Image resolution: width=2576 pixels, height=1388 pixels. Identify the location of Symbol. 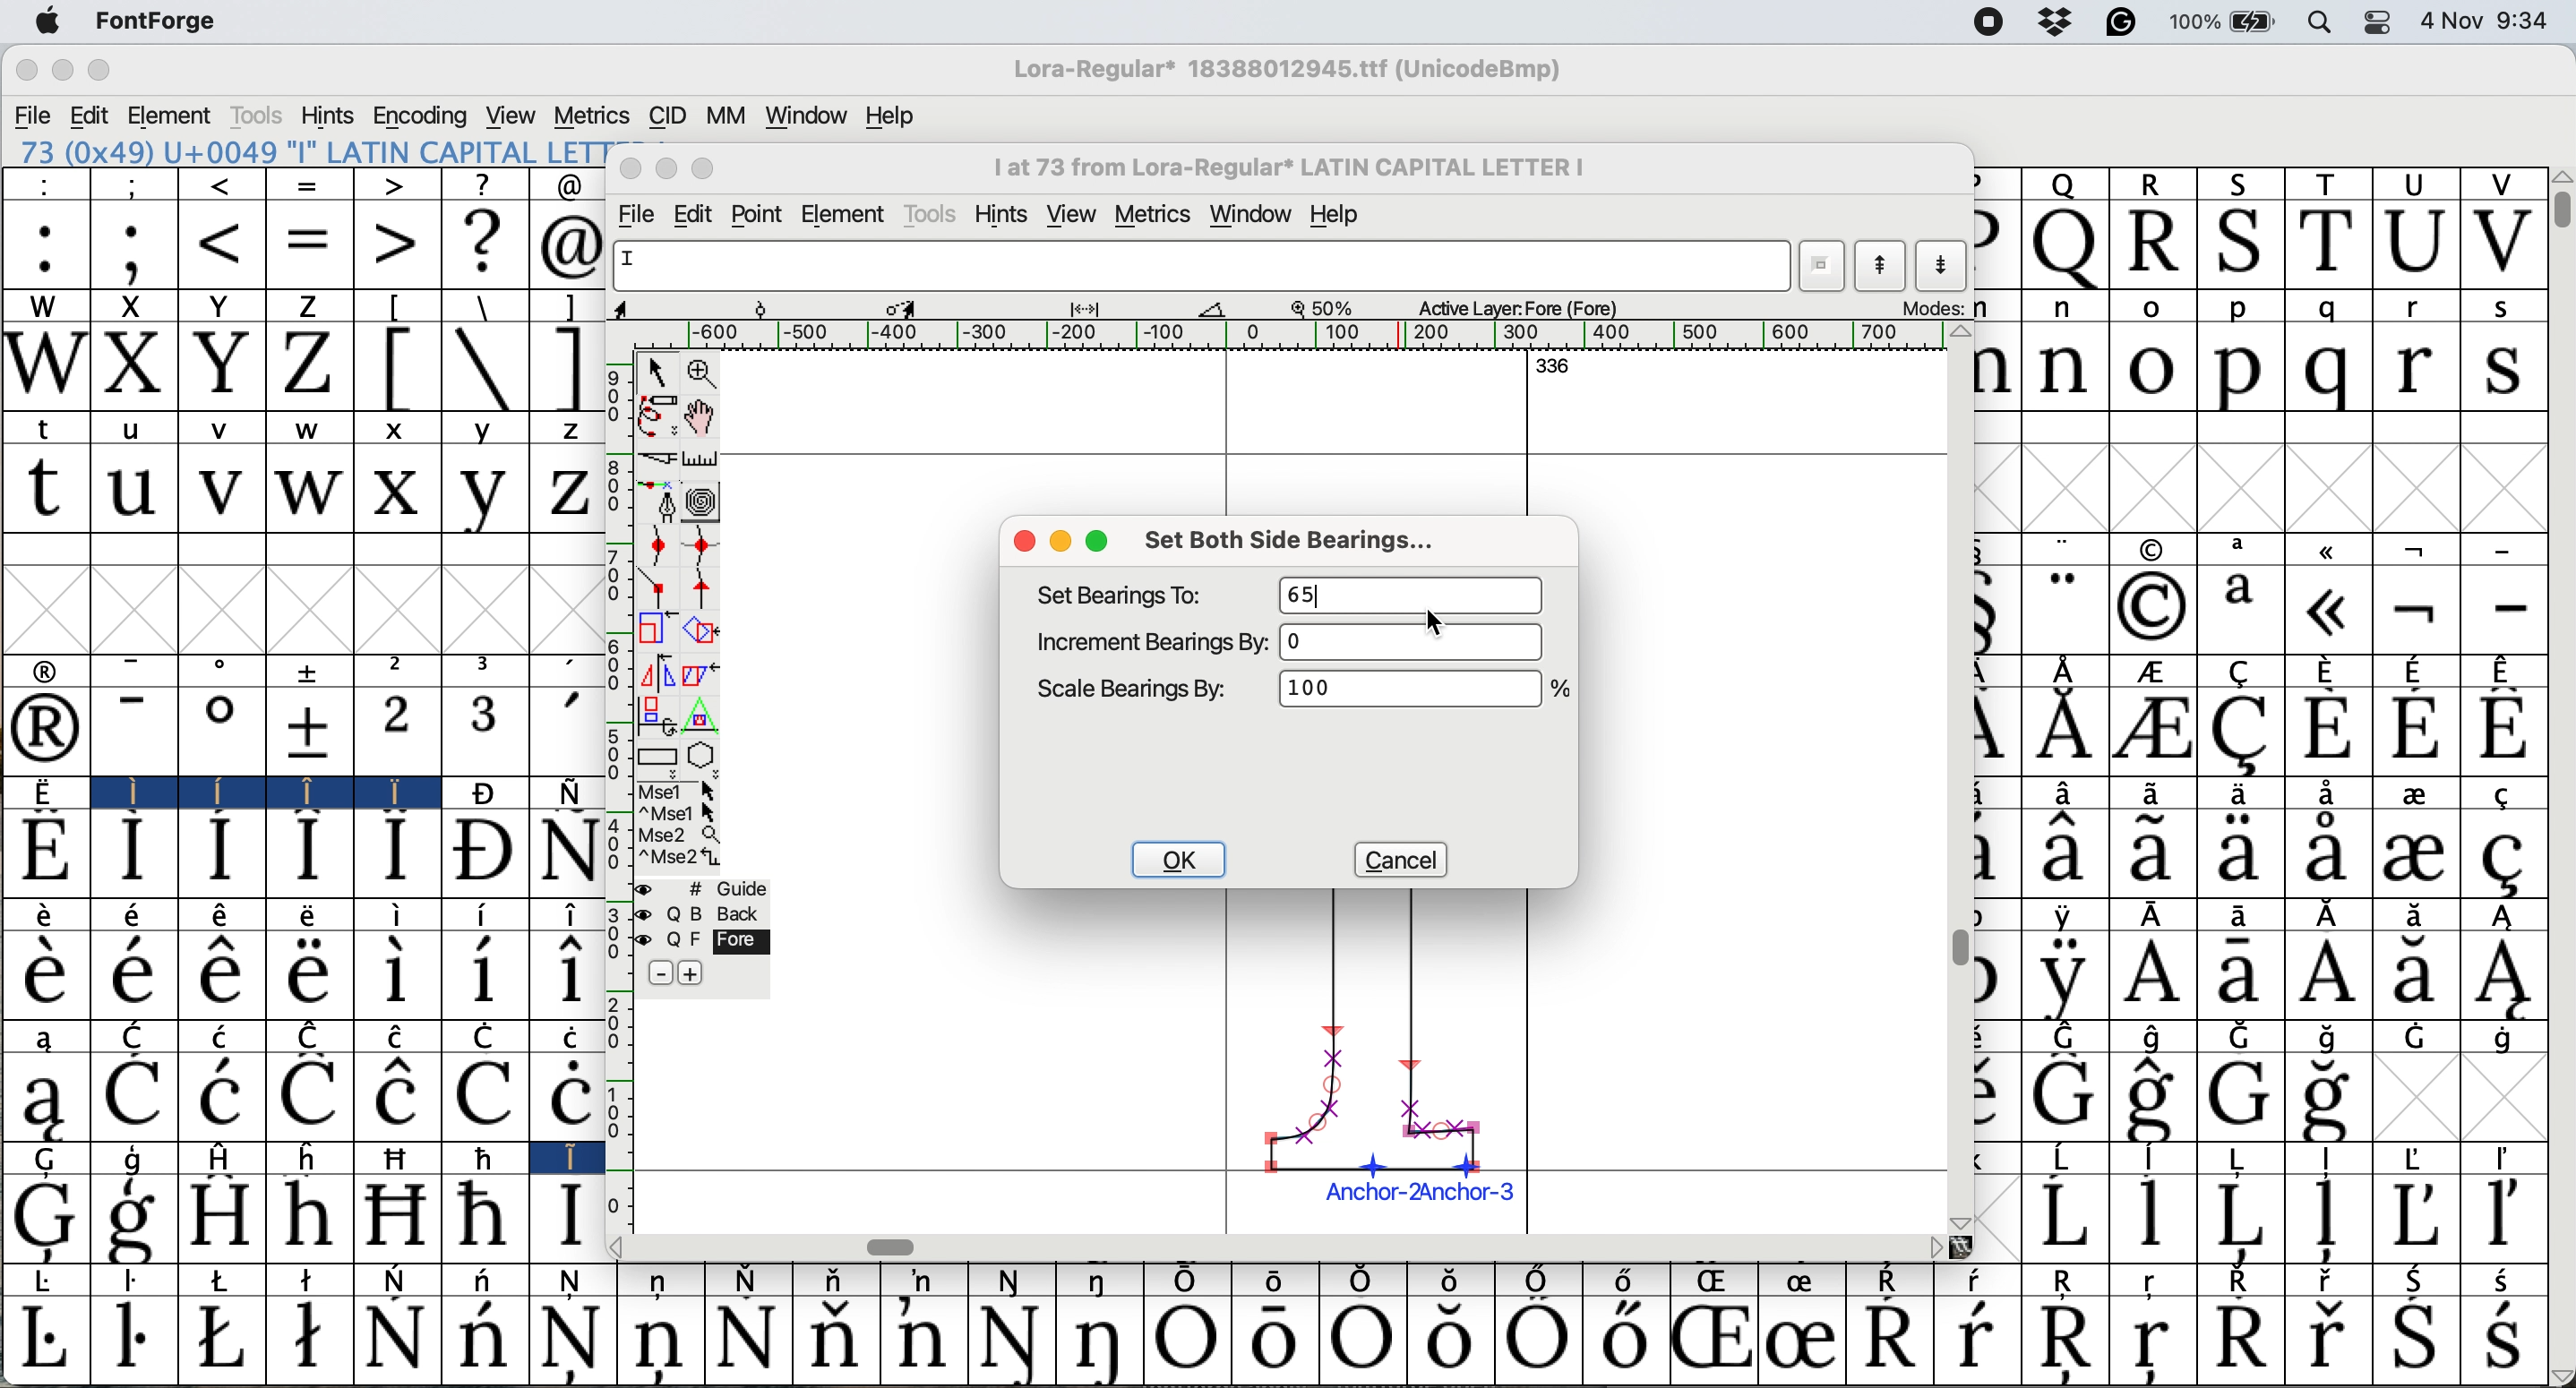
(2248, 915).